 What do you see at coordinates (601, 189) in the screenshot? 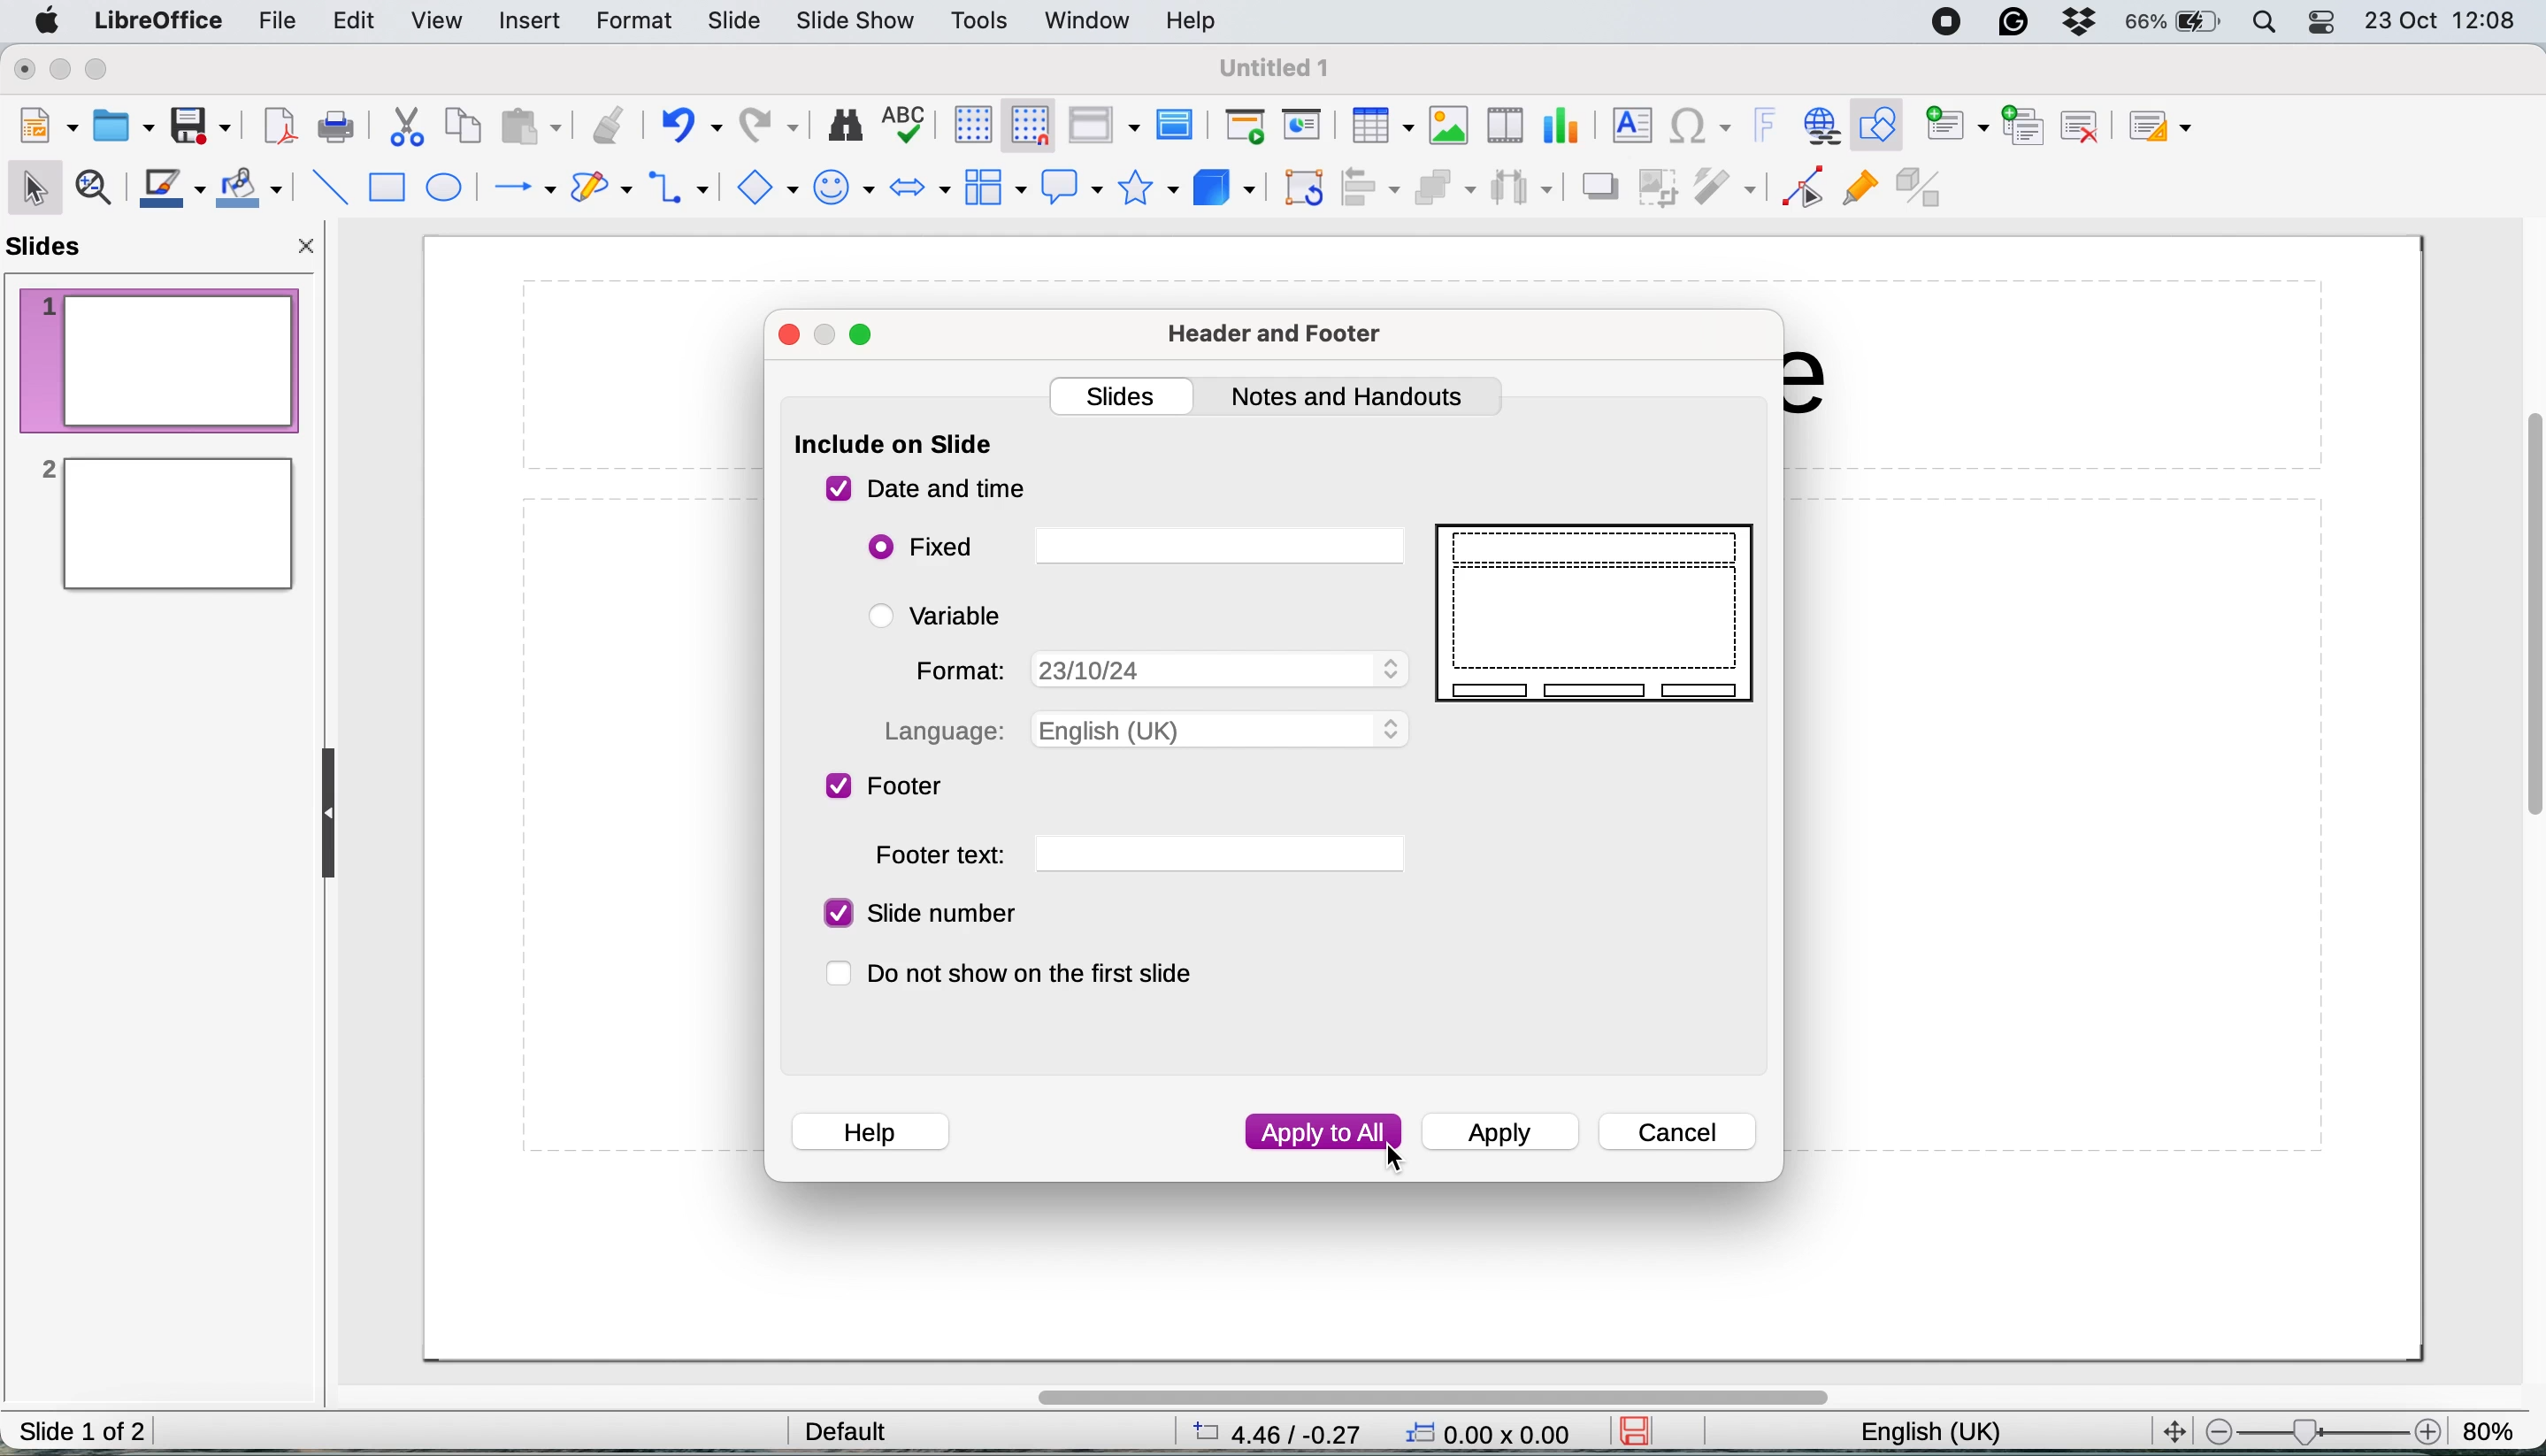
I see `draw shapes` at bounding box center [601, 189].